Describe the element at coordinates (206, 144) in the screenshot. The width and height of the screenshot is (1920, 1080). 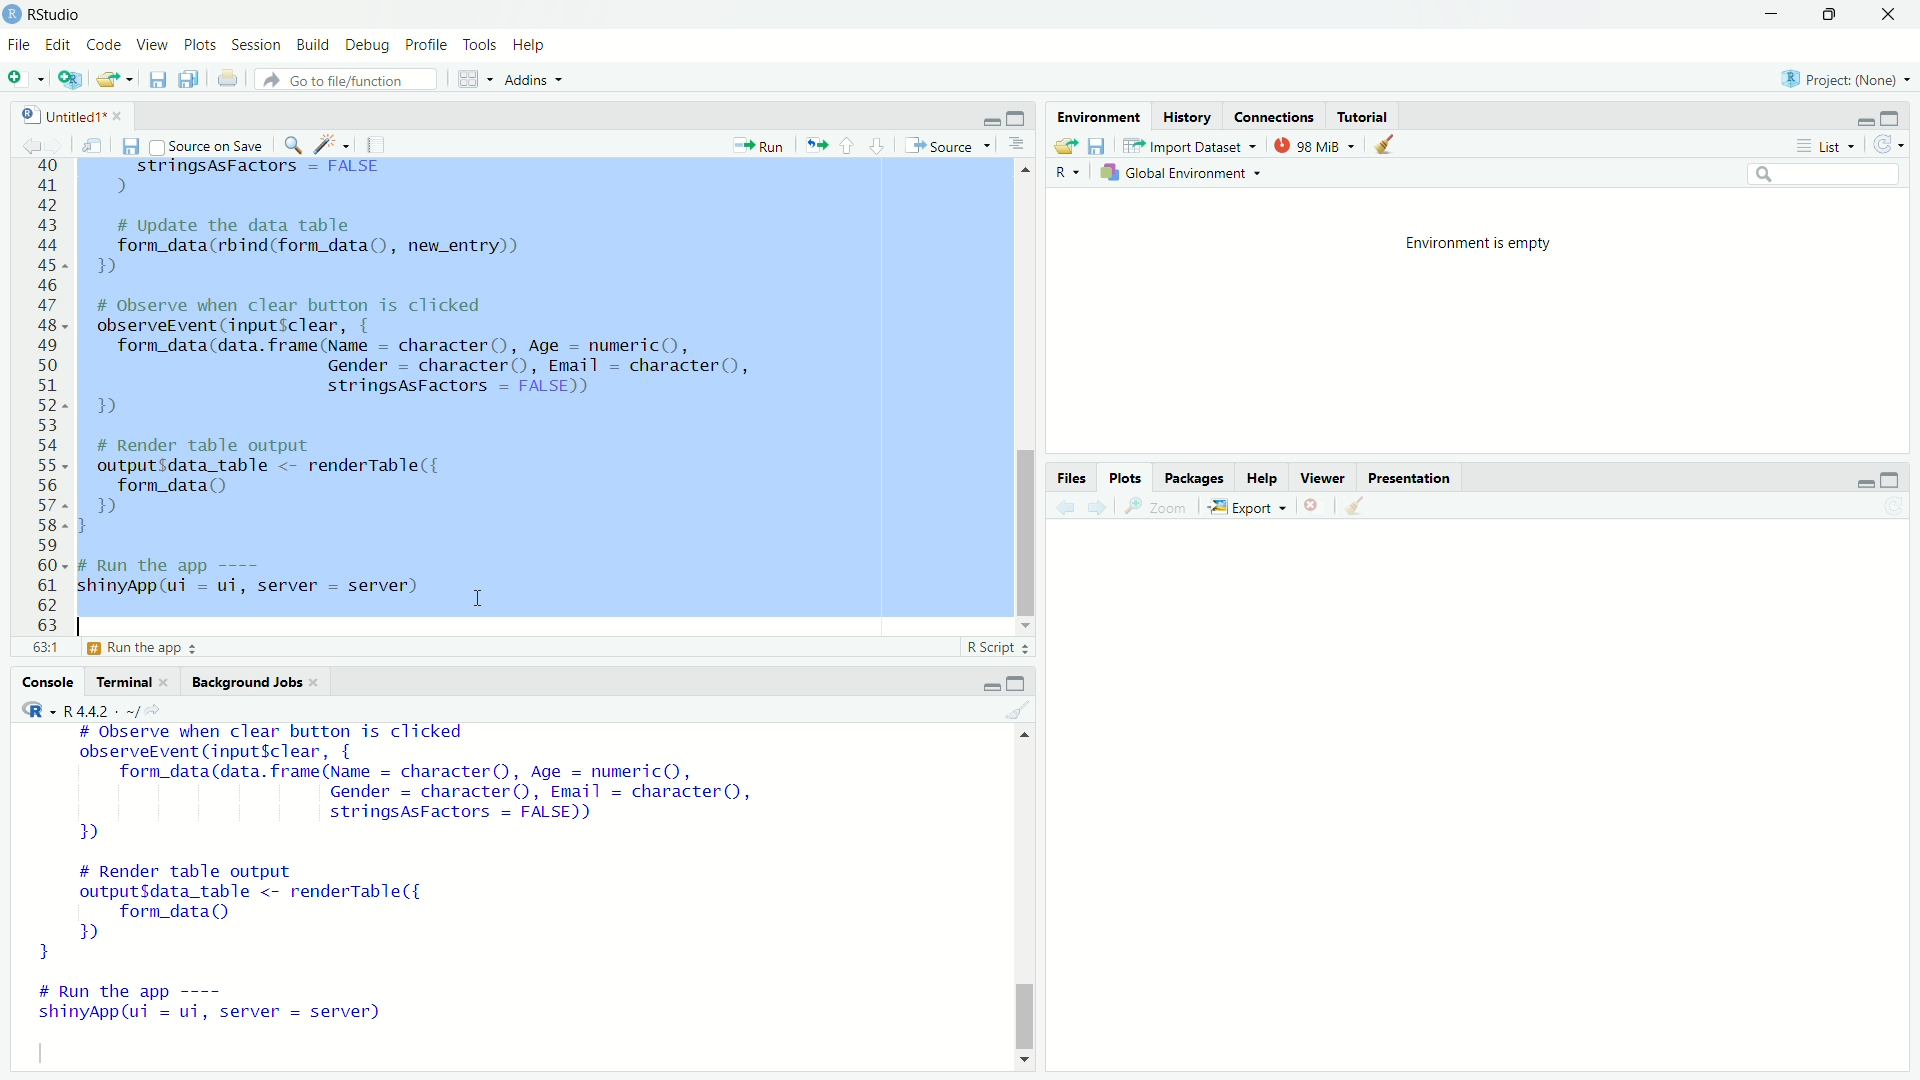
I see `source on save` at that location.